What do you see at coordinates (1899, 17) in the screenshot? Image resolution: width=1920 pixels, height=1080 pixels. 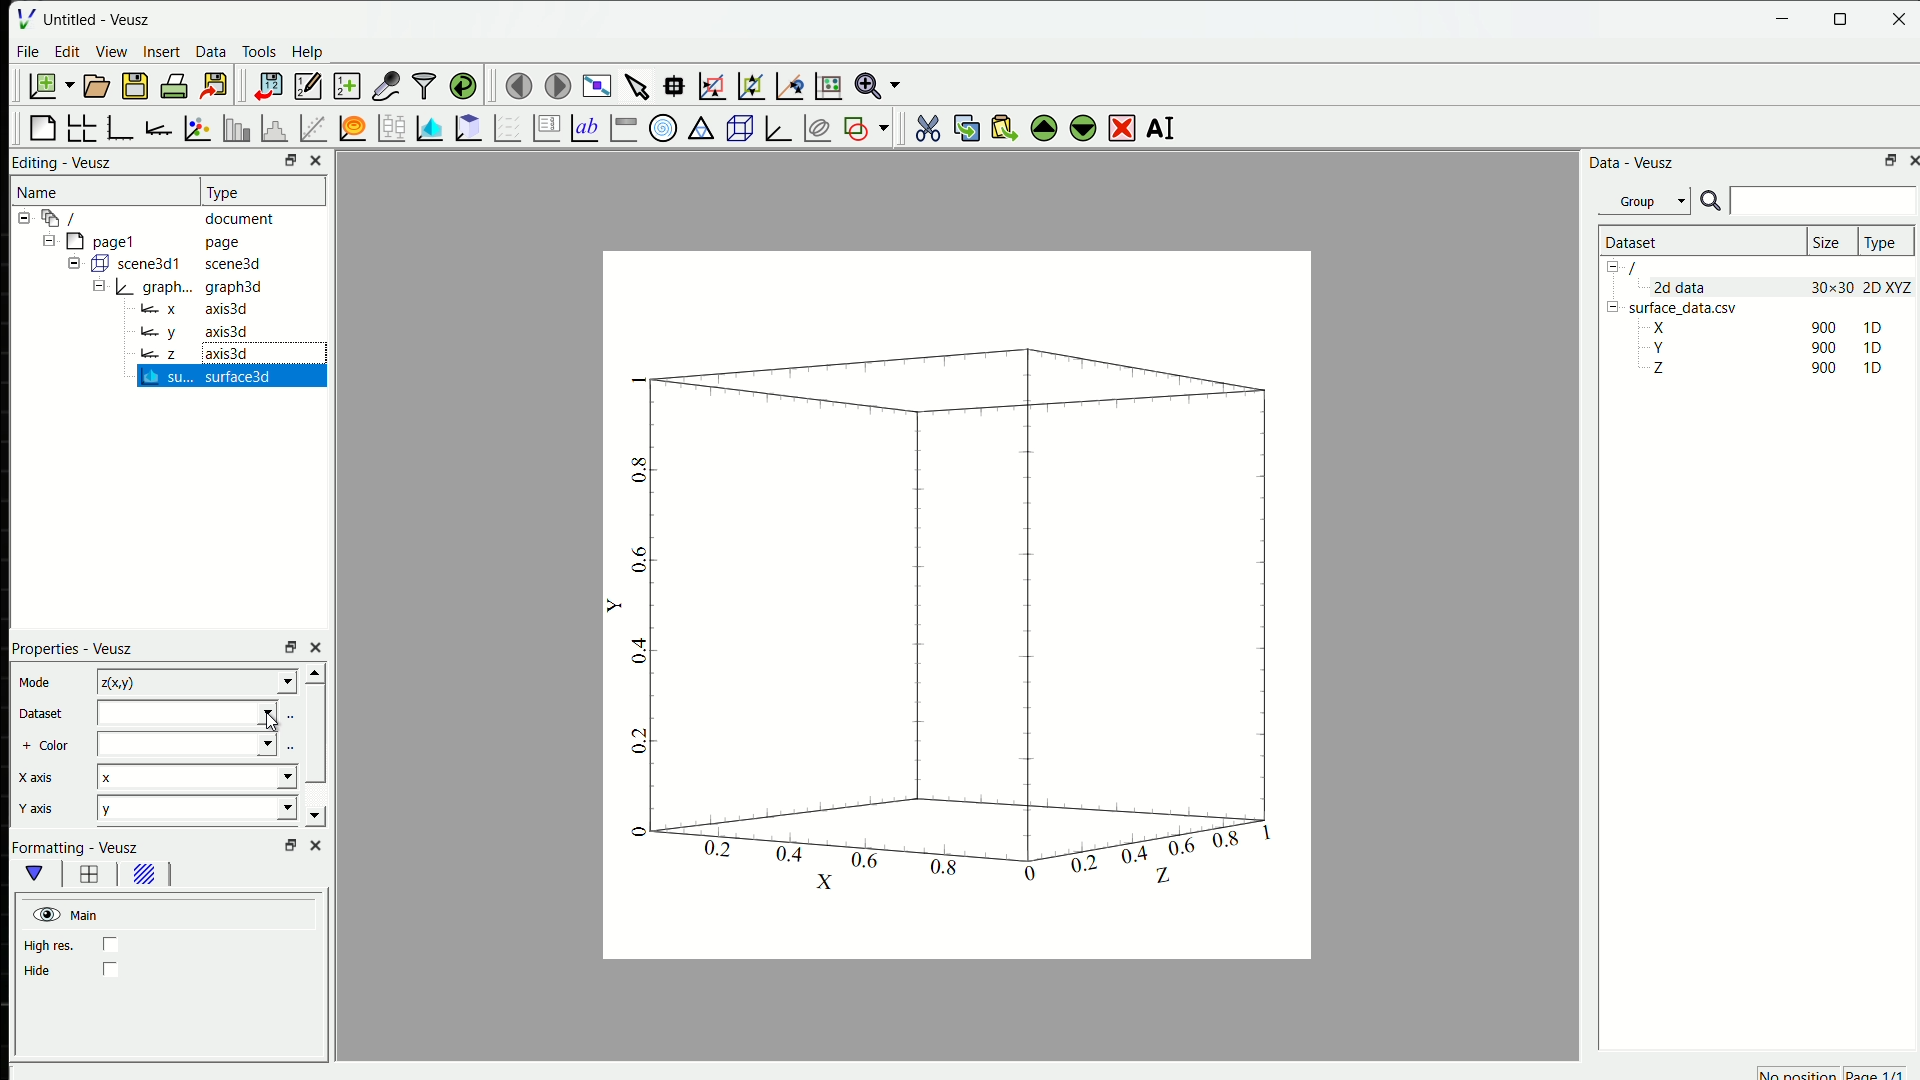 I see `close` at bounding box center [1899, 17].